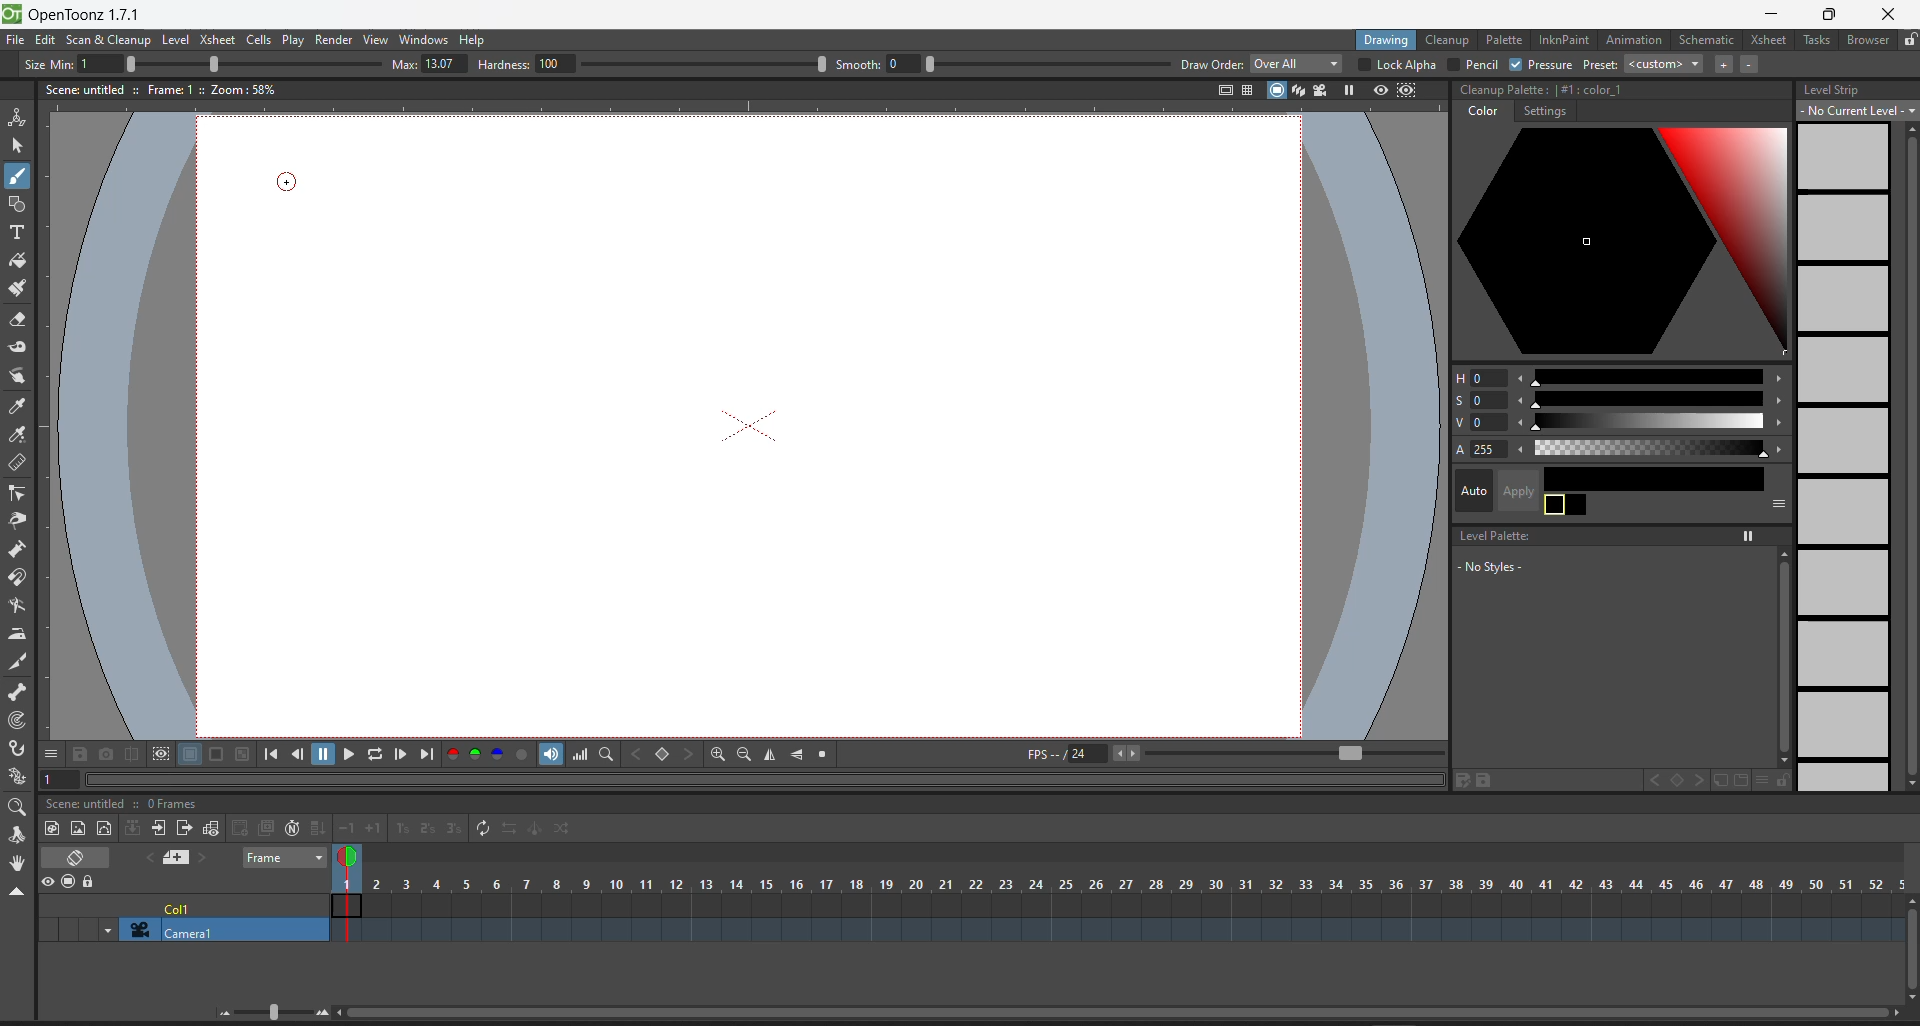 The width and height of the screenshot is (1920, 1026). Describe the element at coordinates (263, 826) in the screenshot. I see `duplicate drawing` at that location.